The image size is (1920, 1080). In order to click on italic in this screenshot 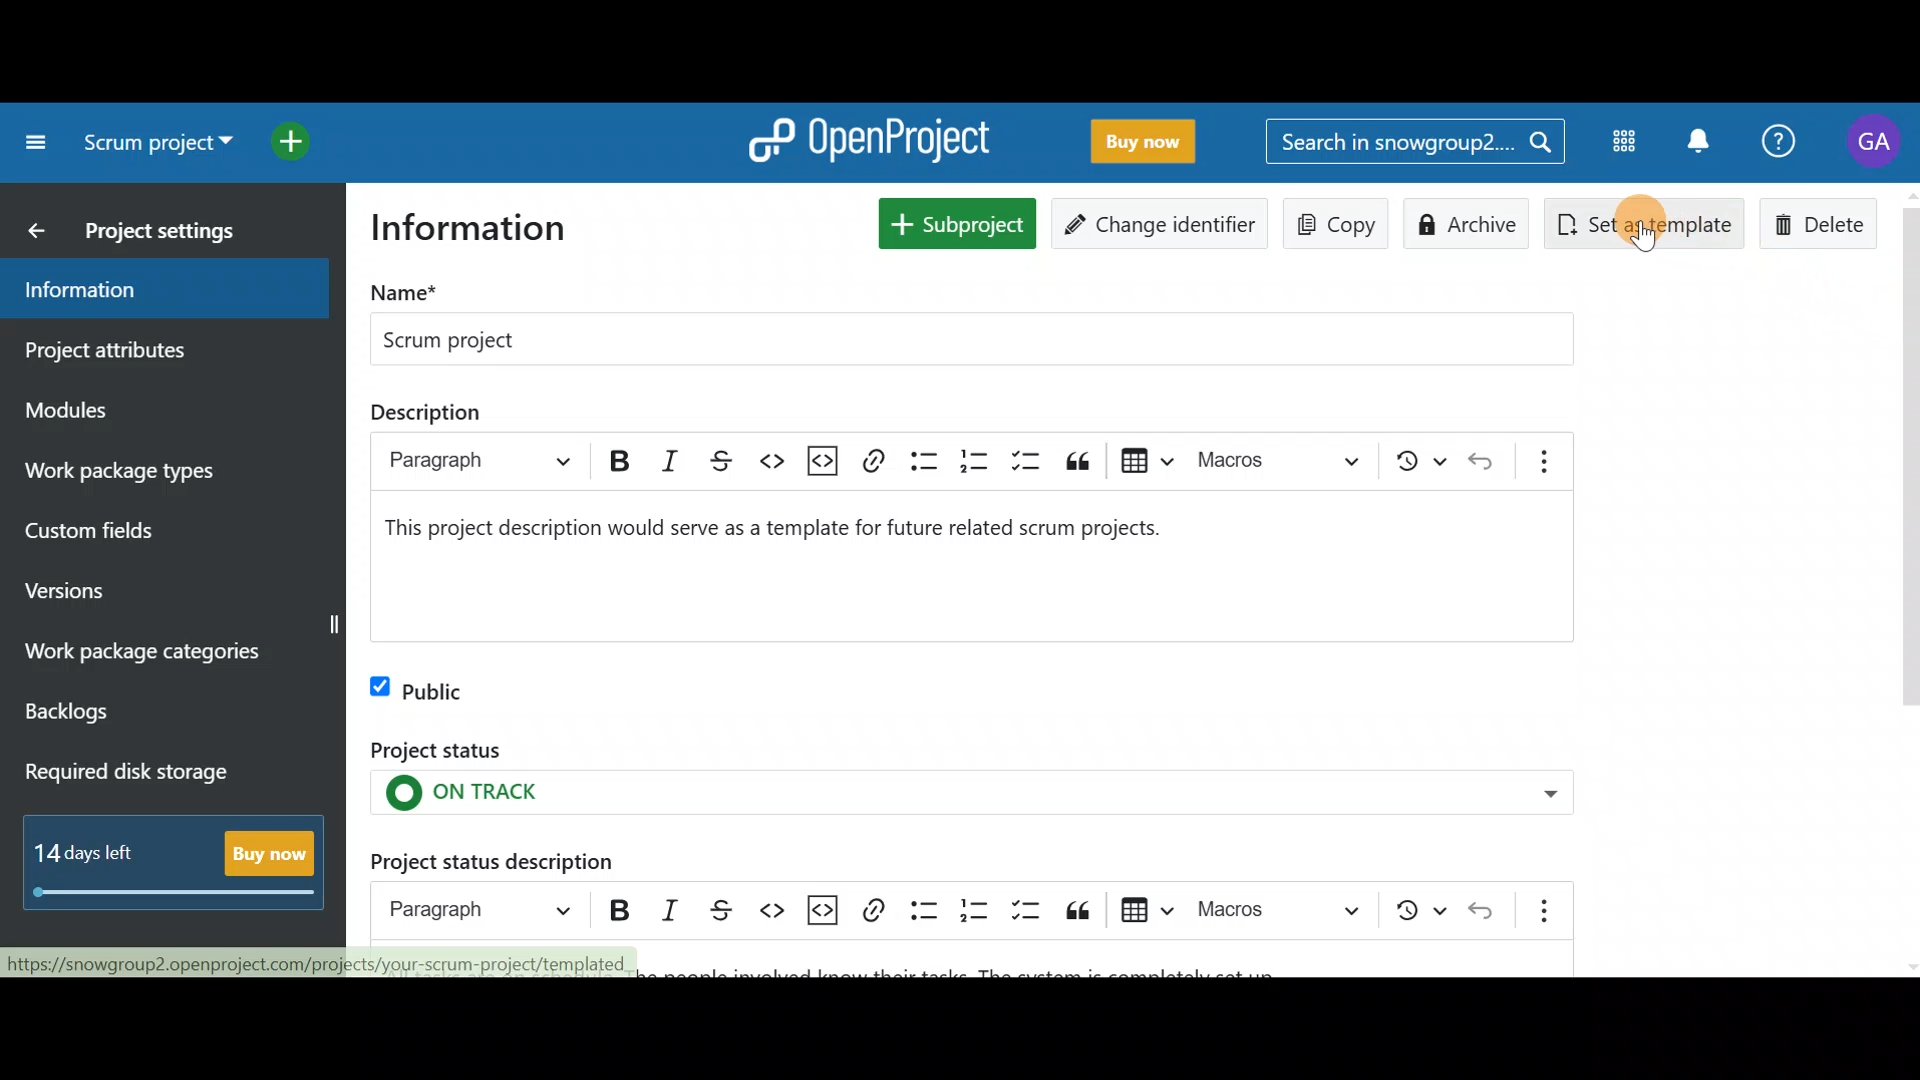, I will do `click(669, 460)`.